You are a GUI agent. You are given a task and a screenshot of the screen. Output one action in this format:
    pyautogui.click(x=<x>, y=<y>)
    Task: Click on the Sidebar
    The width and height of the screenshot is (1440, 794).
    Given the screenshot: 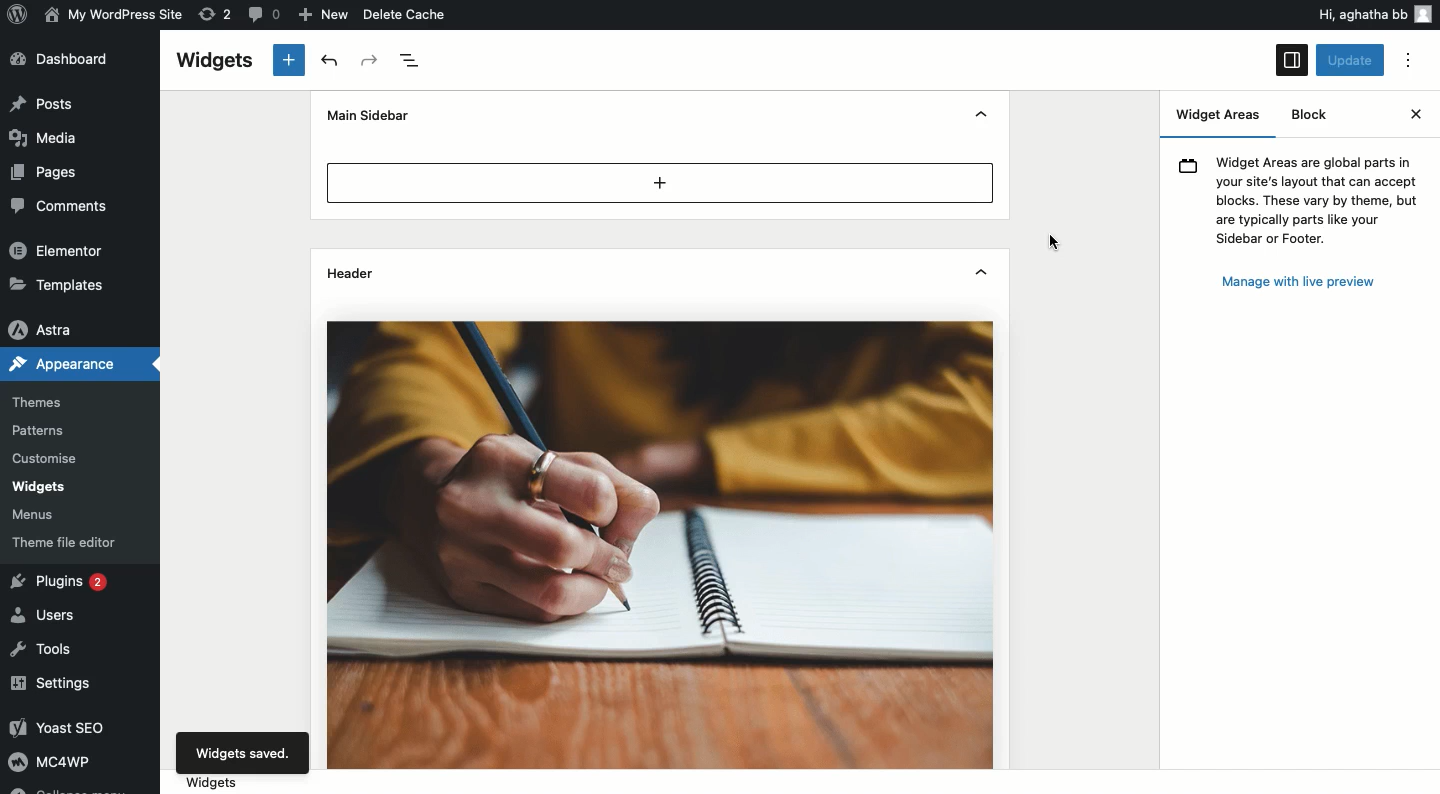 What is the action you would take?
    pyautogui.click(x=1292, y=60)
    